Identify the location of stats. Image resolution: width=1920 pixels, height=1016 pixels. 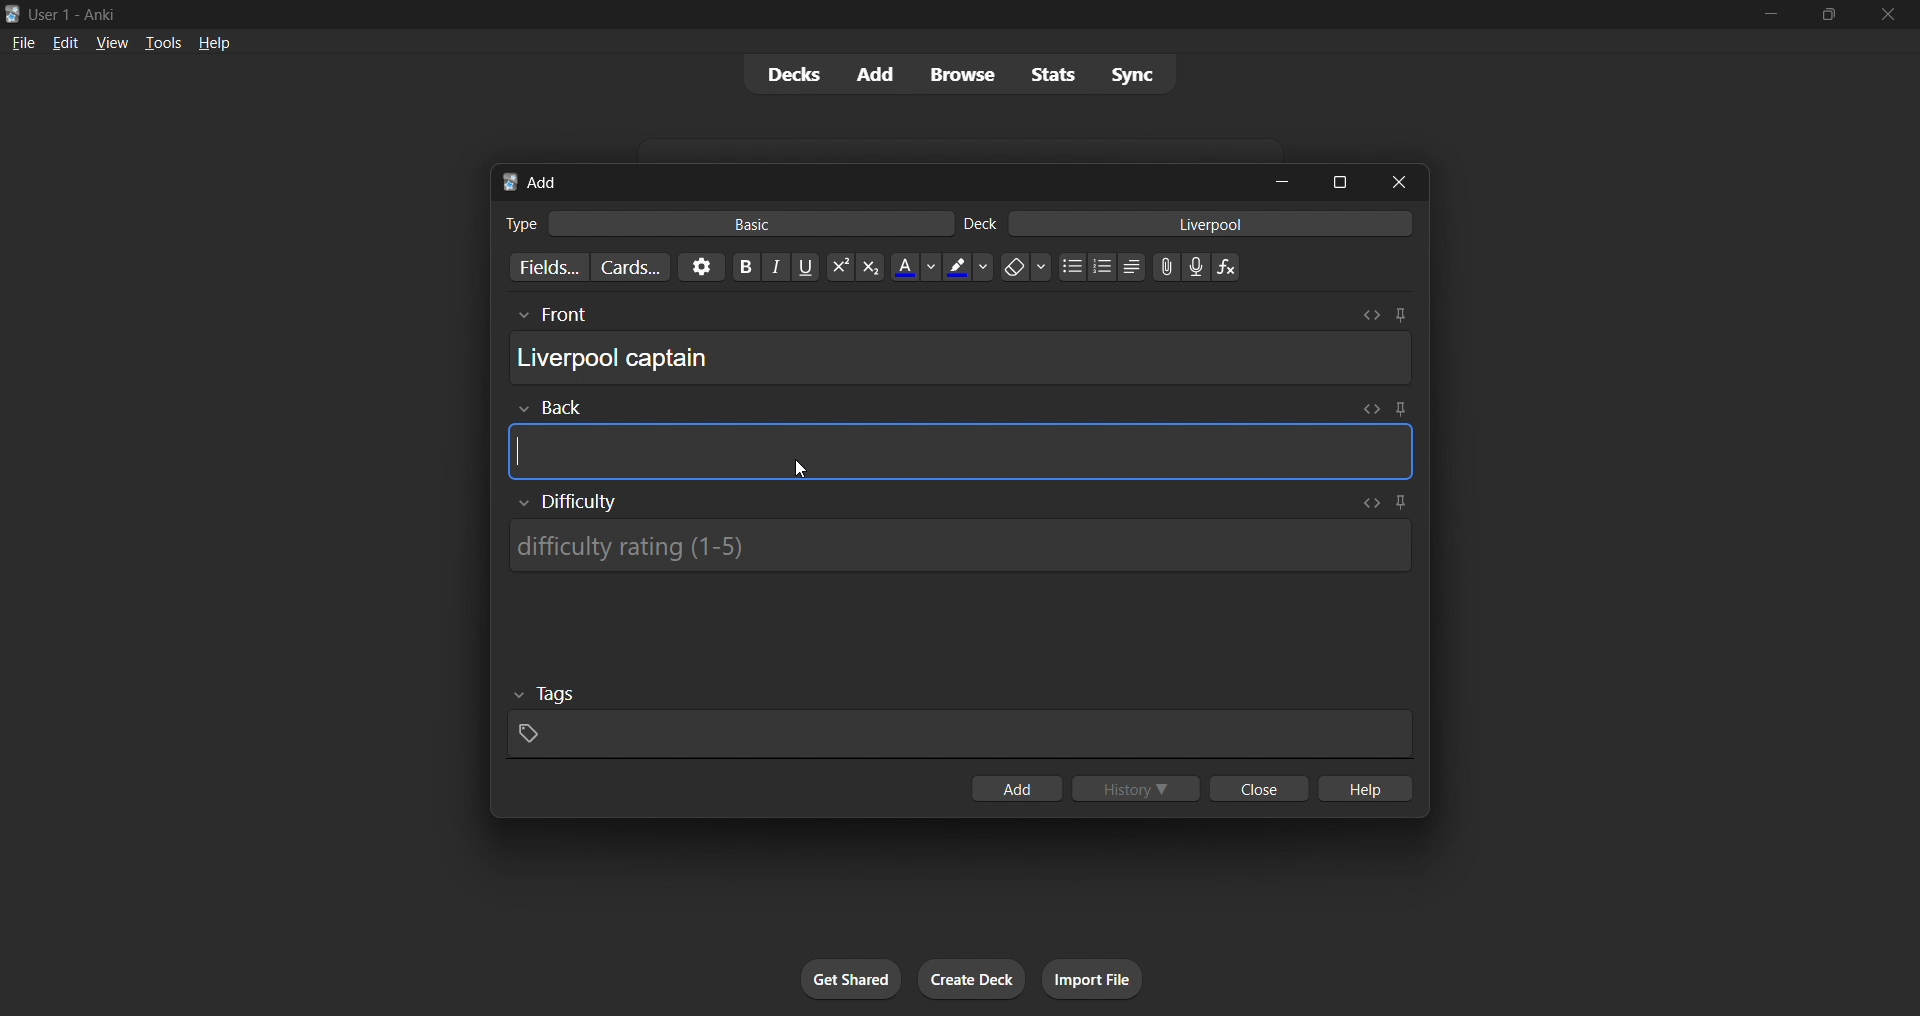
(1052, 74).